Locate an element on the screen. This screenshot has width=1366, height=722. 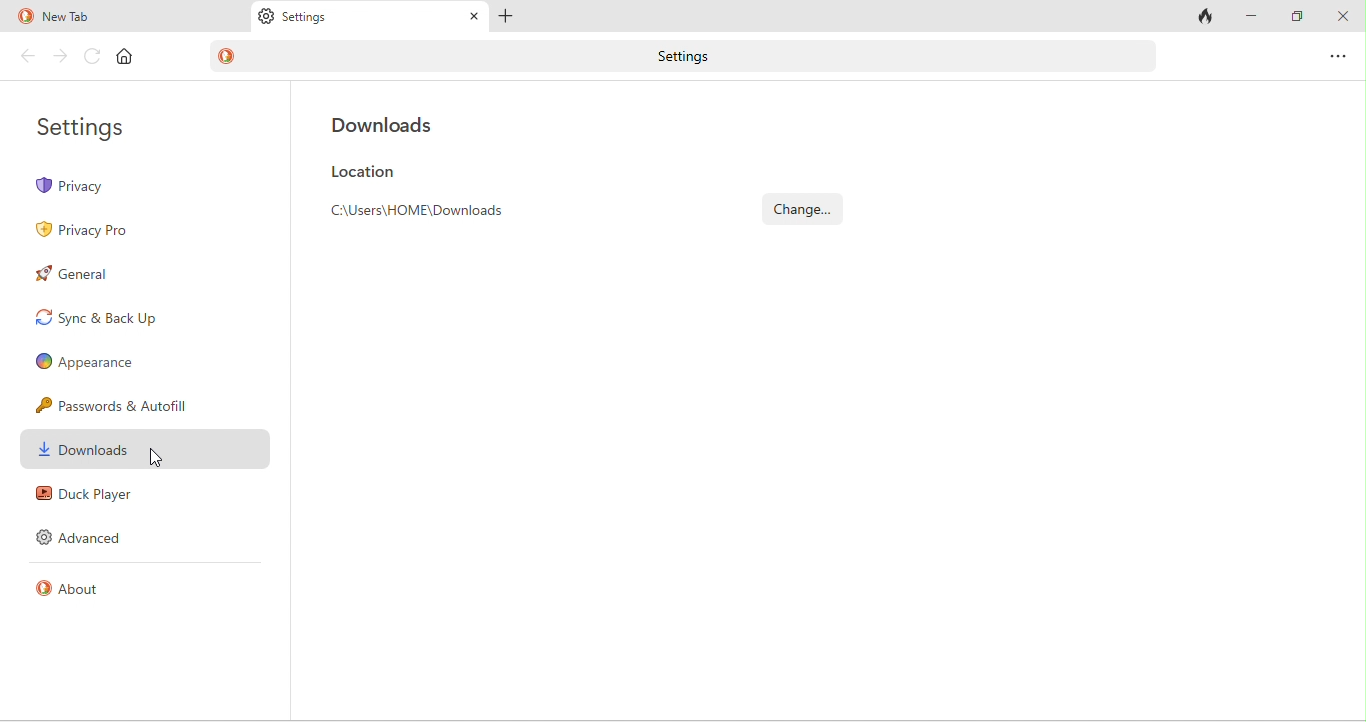
privacy pro is located at coordinates (97, 230).